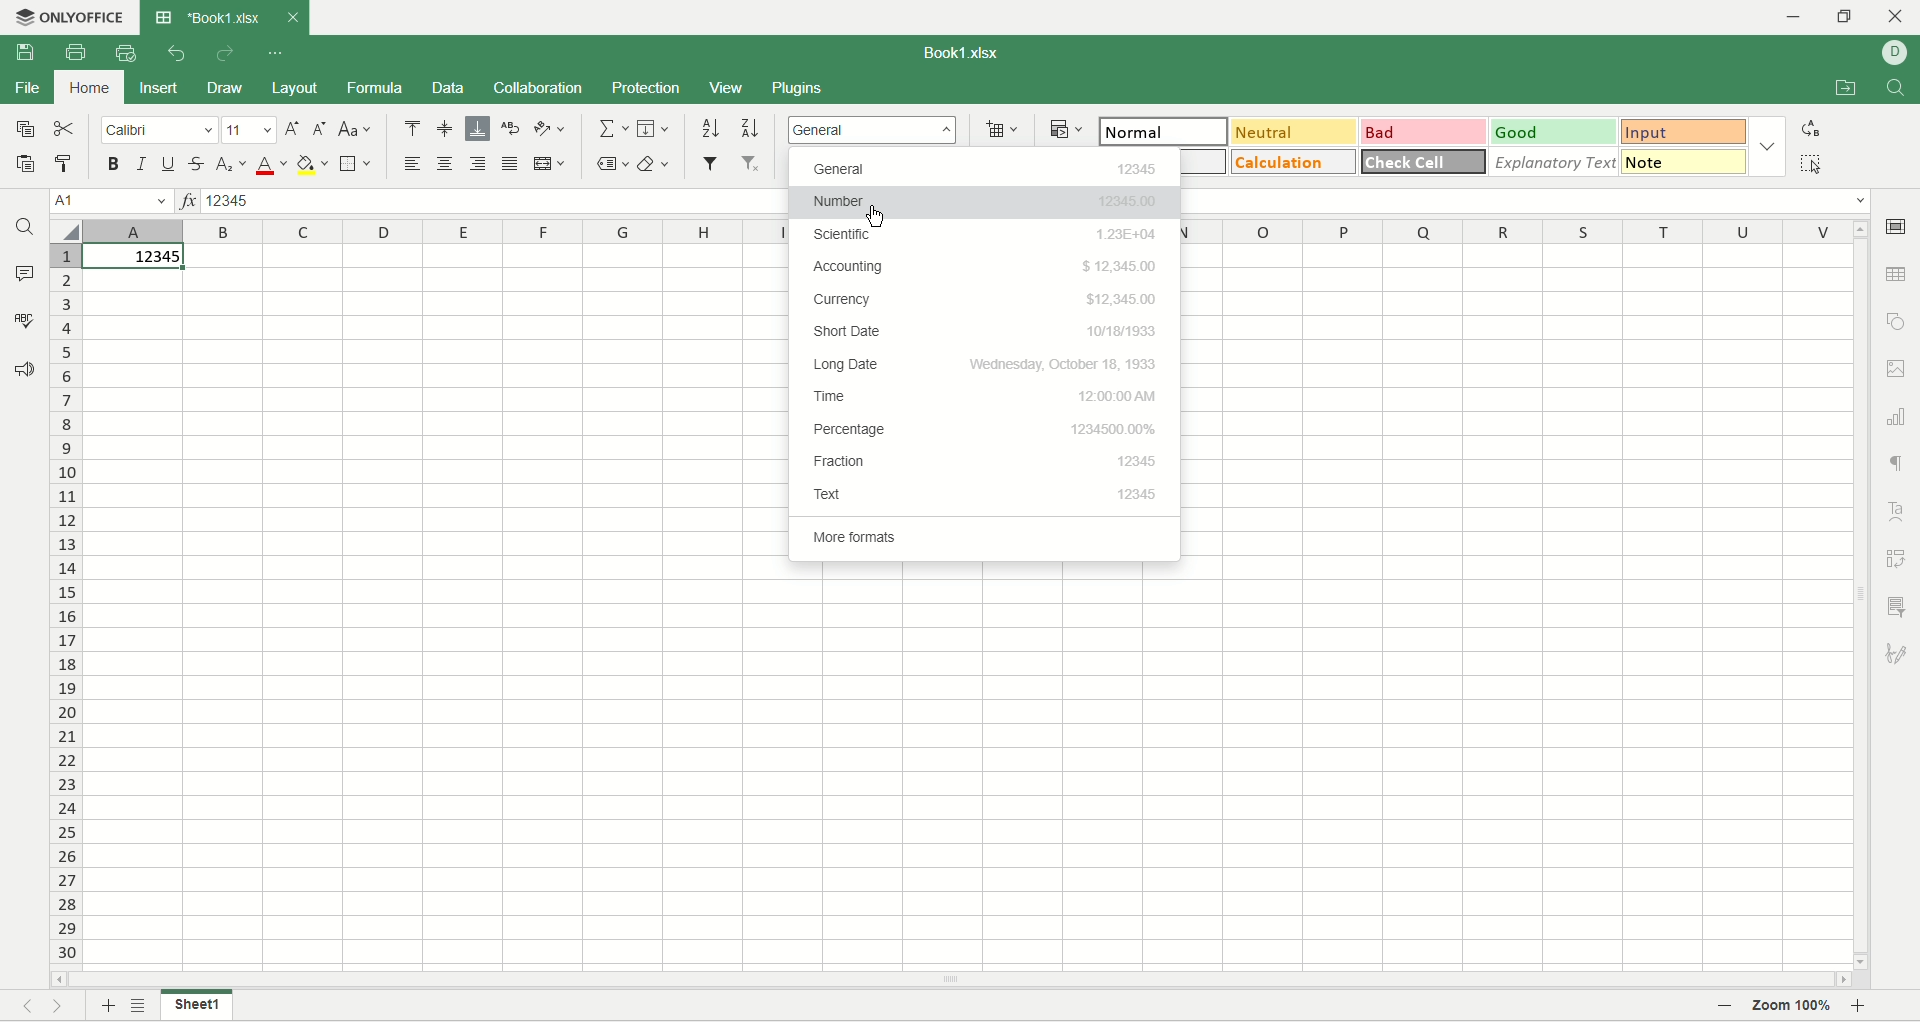 Image resolution: width=1920 pixels, height=1022 pixels. I want to click on remove filter, so click(749, 164).